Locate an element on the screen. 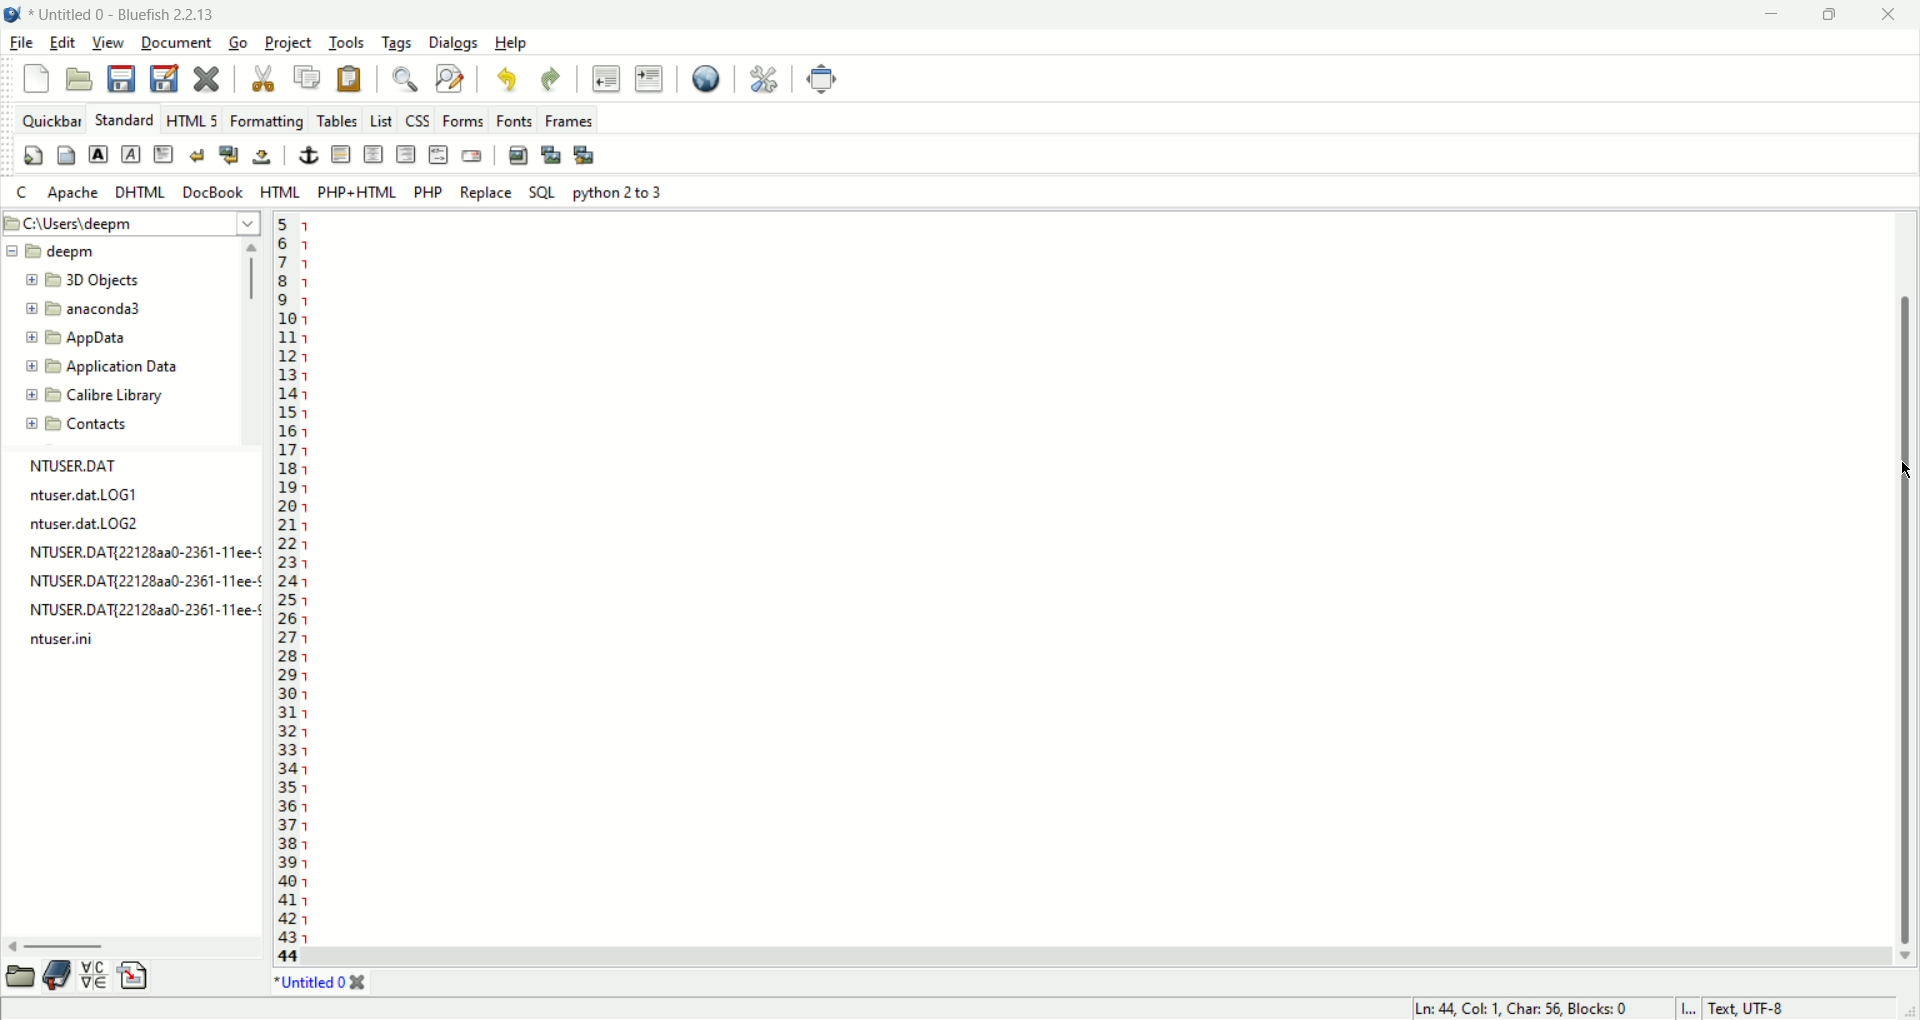  edit is located at coordinates (62, 42).